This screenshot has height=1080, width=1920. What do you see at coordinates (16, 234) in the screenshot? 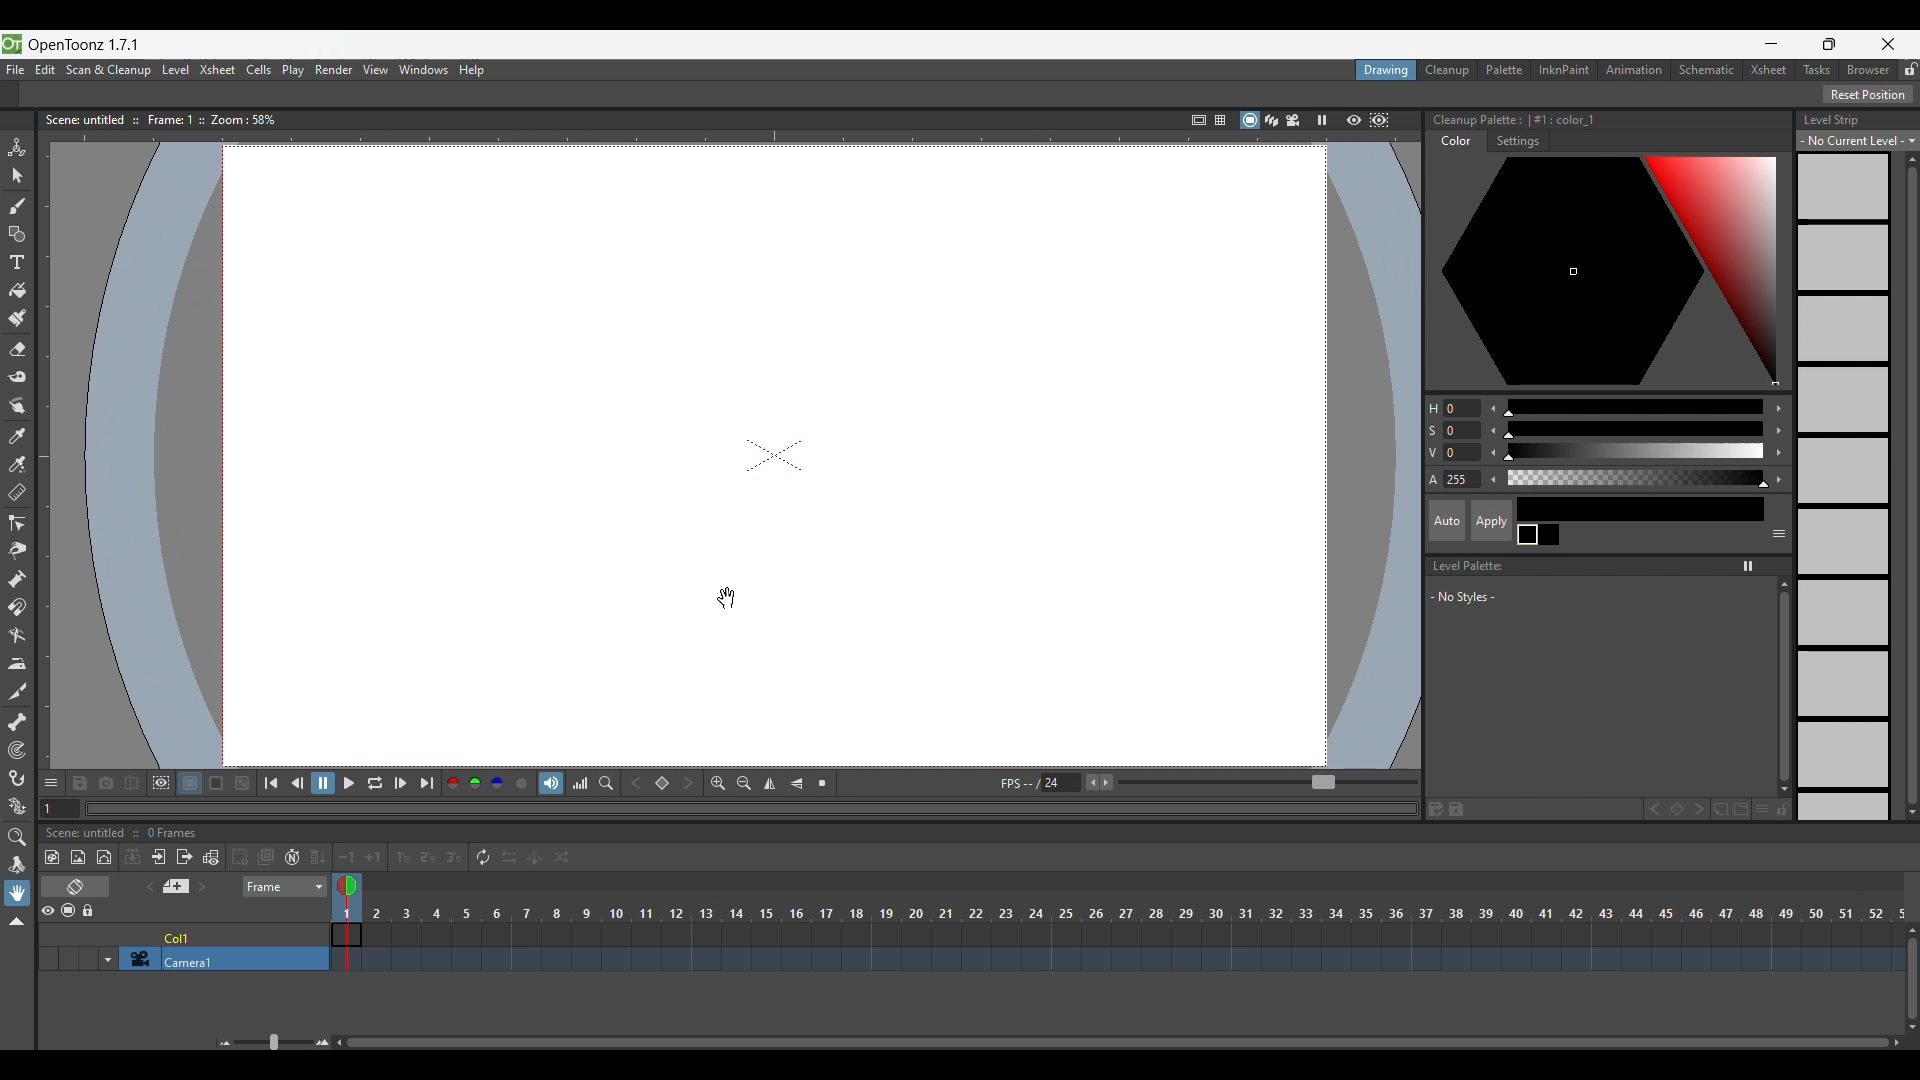
I see `Geometric tool` at bounding box center [16, 234].